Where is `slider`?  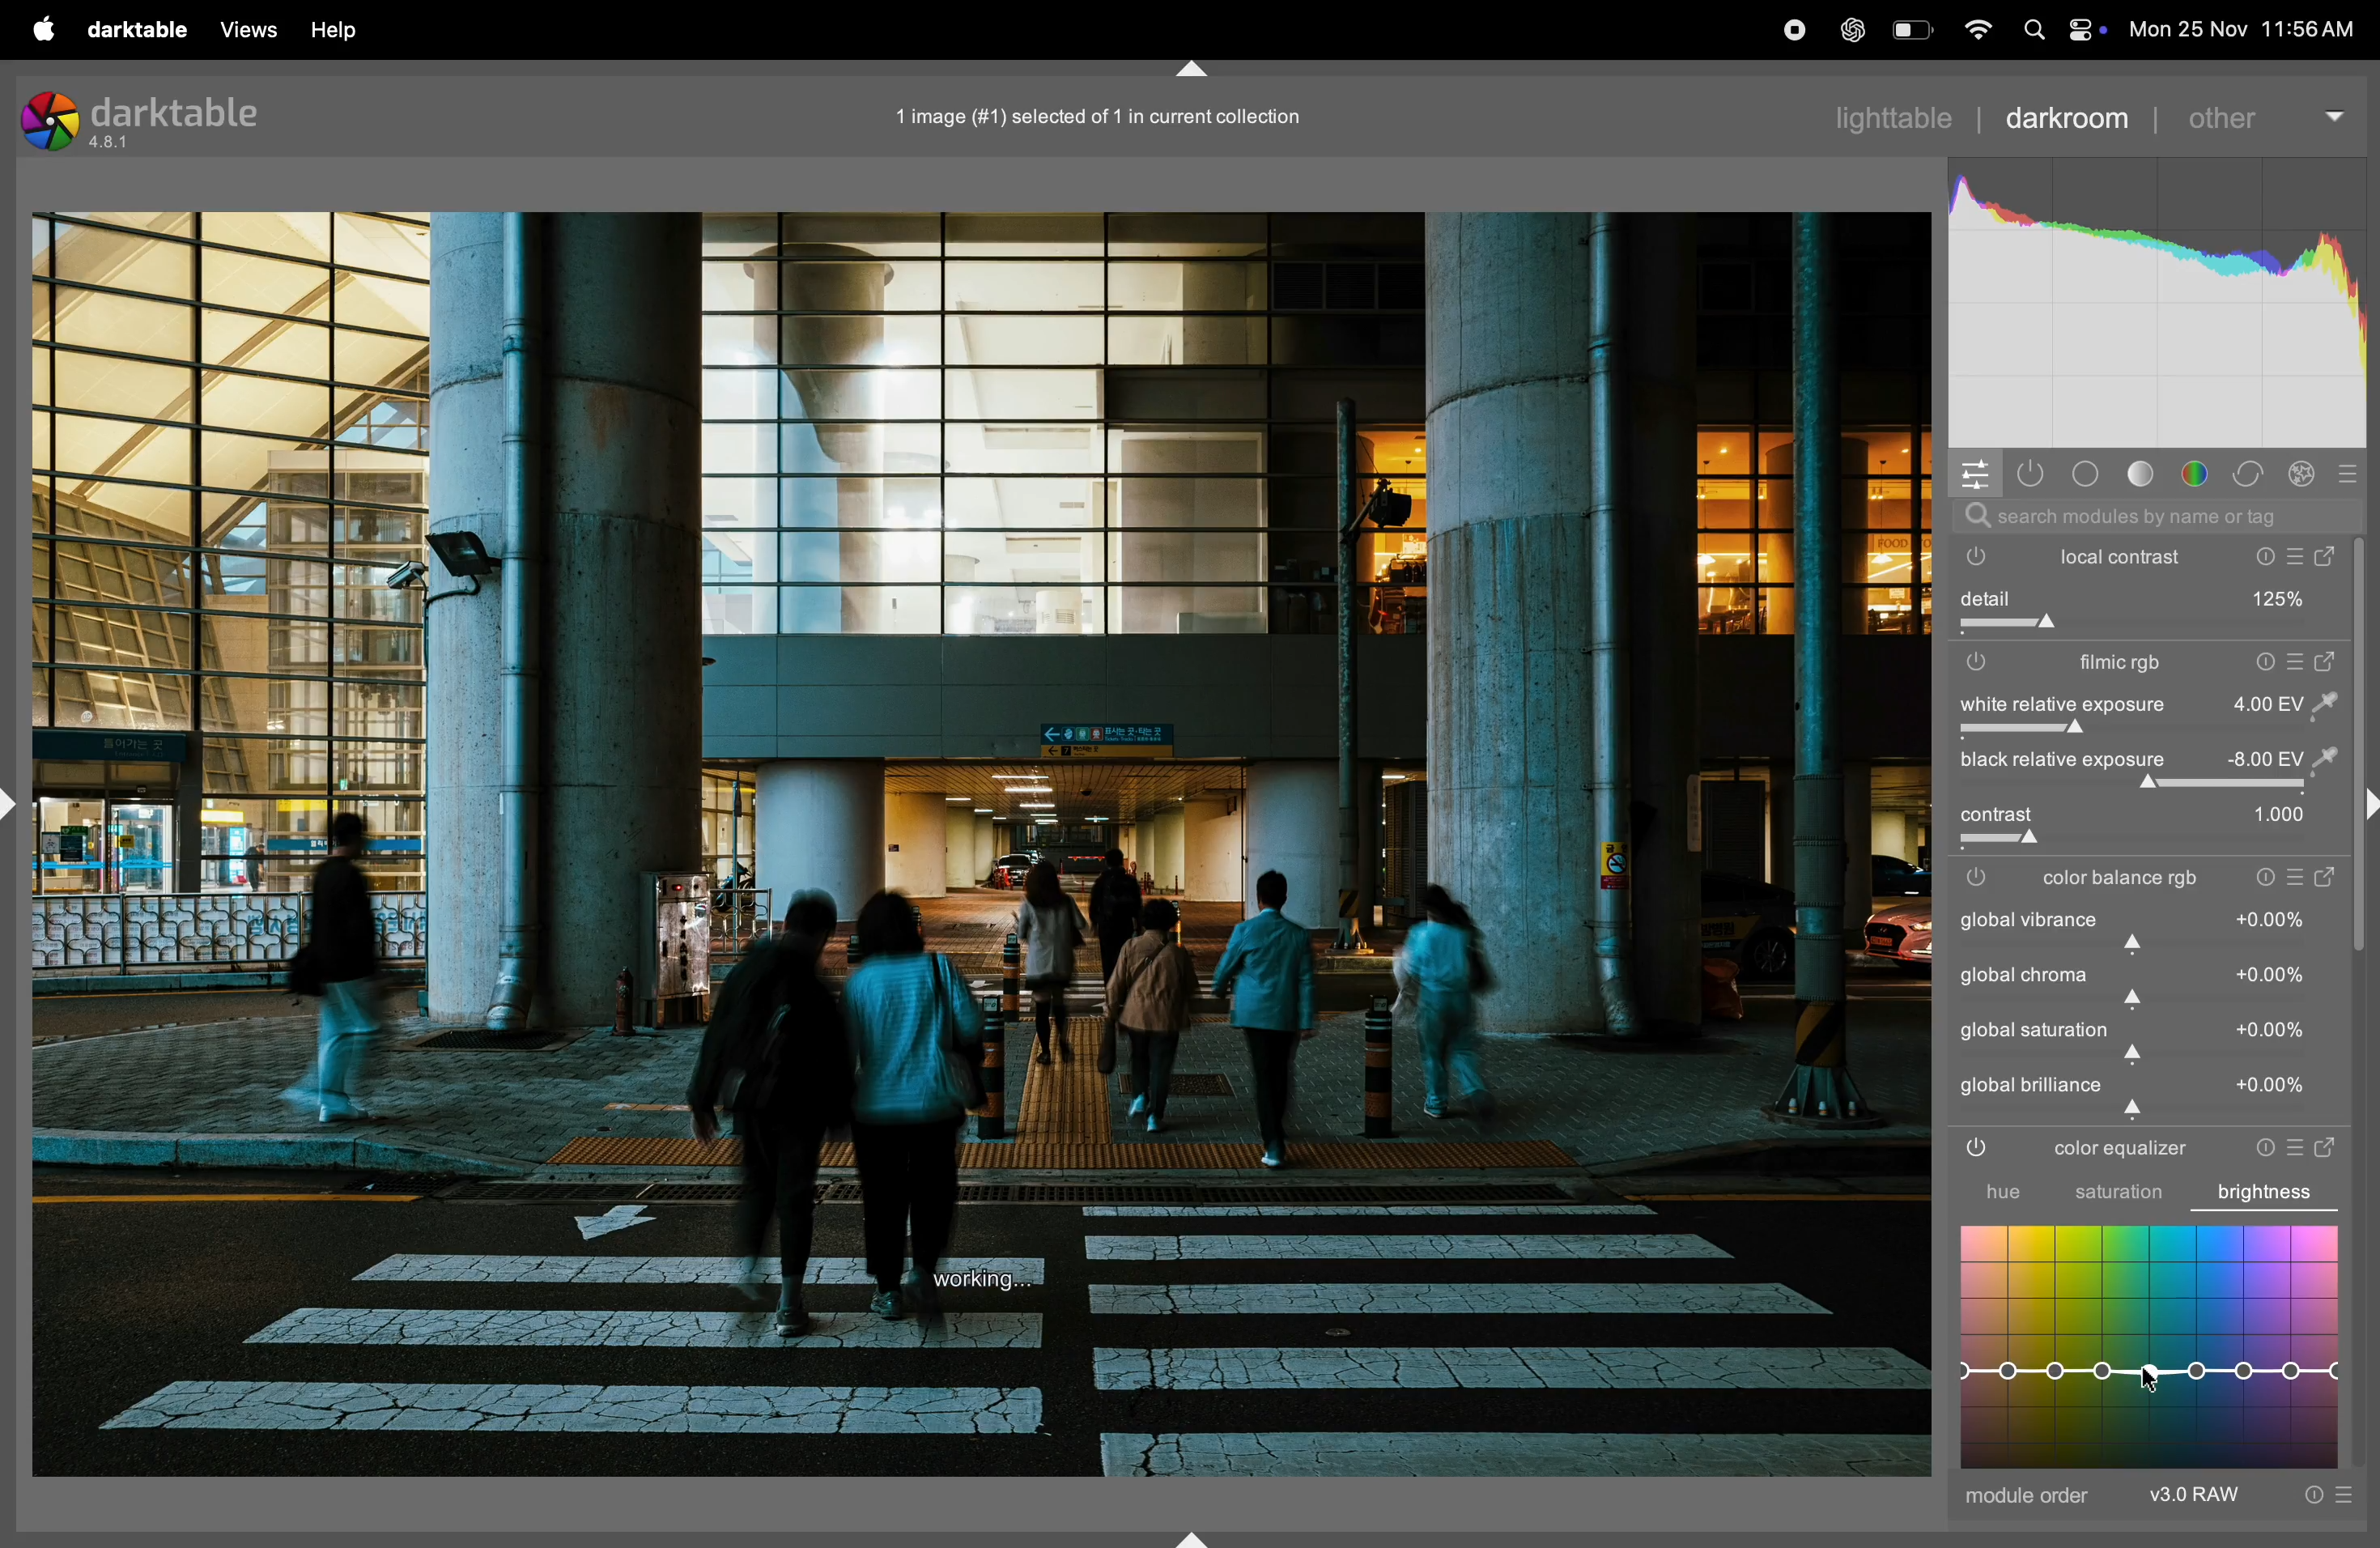 slider is located at coordinates (2145, 1057).